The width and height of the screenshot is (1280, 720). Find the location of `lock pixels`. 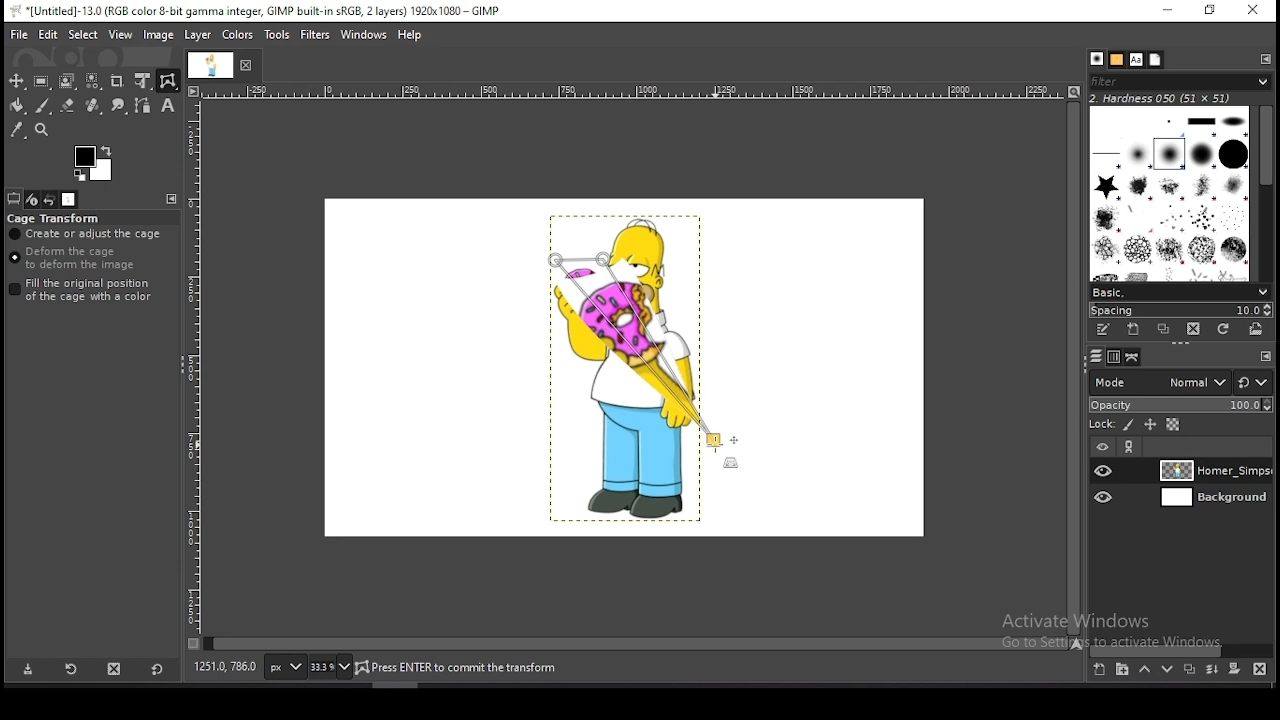

lock pixels is located at coordinates (1127, 426).